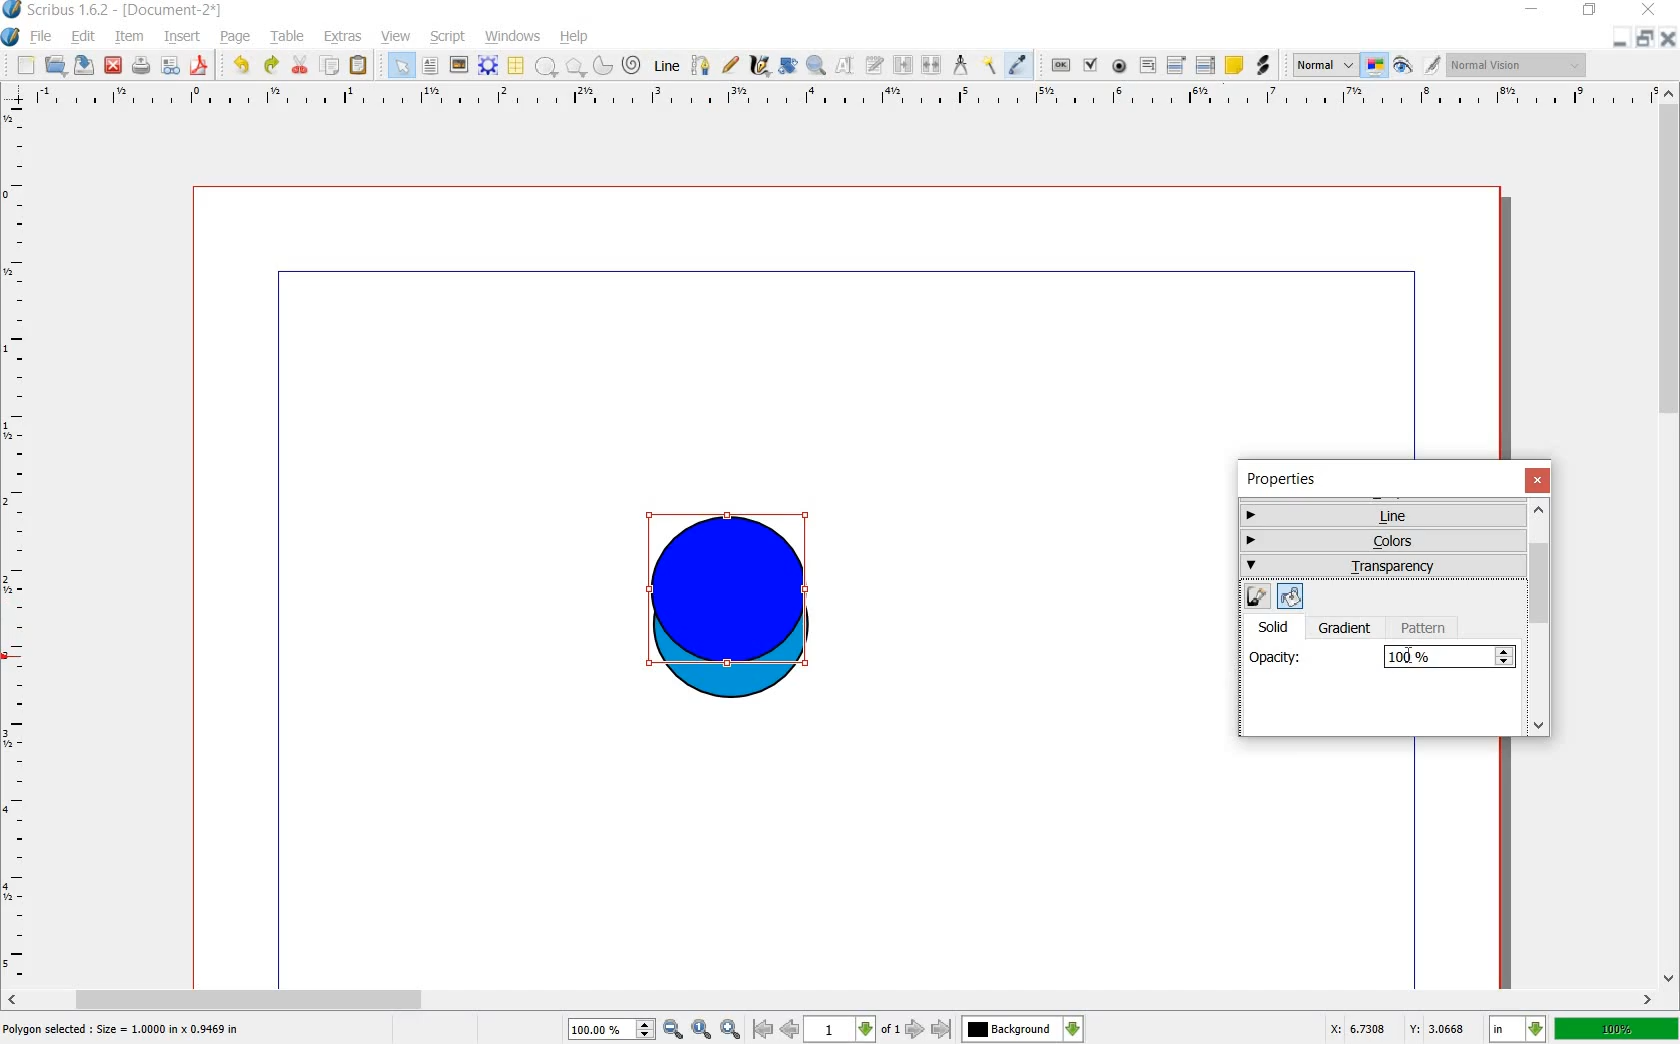 The width and height of the screenshot is (1680, 1044). What do you see at coordinates (673, 1029) in the screenshot?
I see `zoom out` at bounding box center [673, 1029].